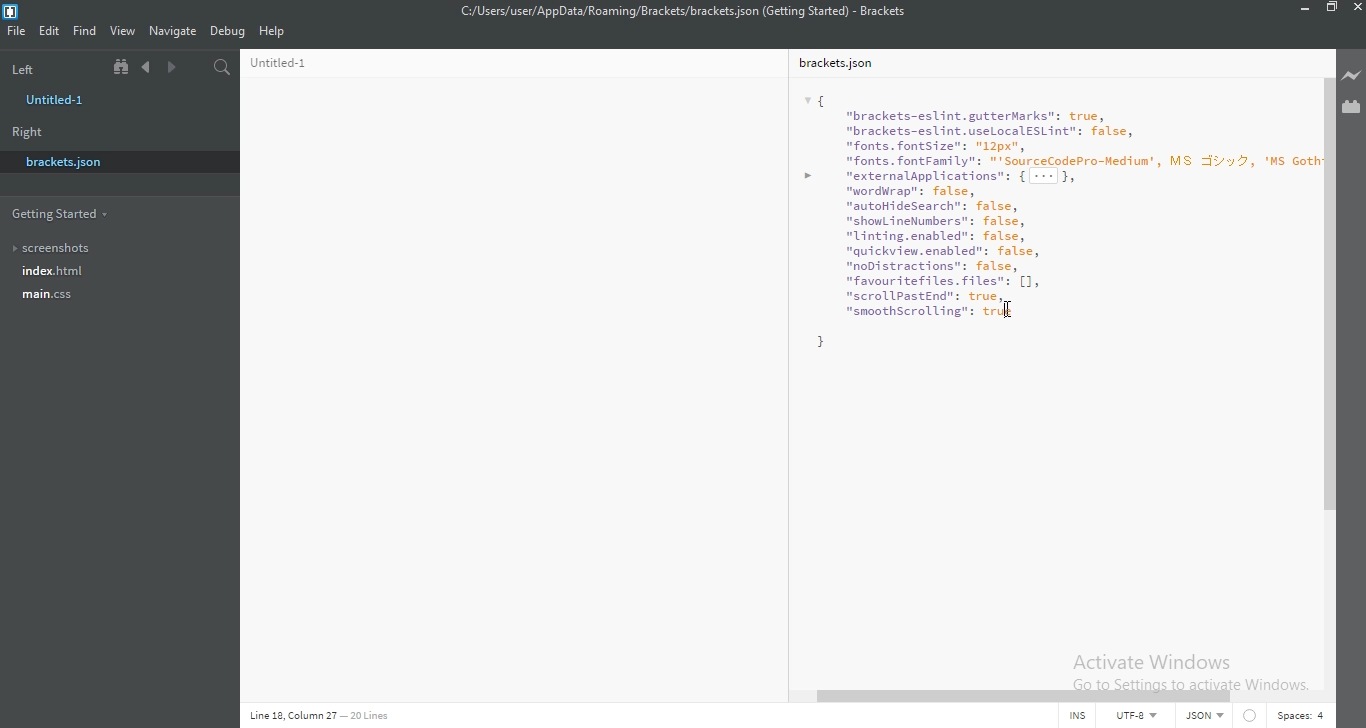  Describe the element at coordinates (123, 67) in the screenshot. I see `Show file tree` at that location.